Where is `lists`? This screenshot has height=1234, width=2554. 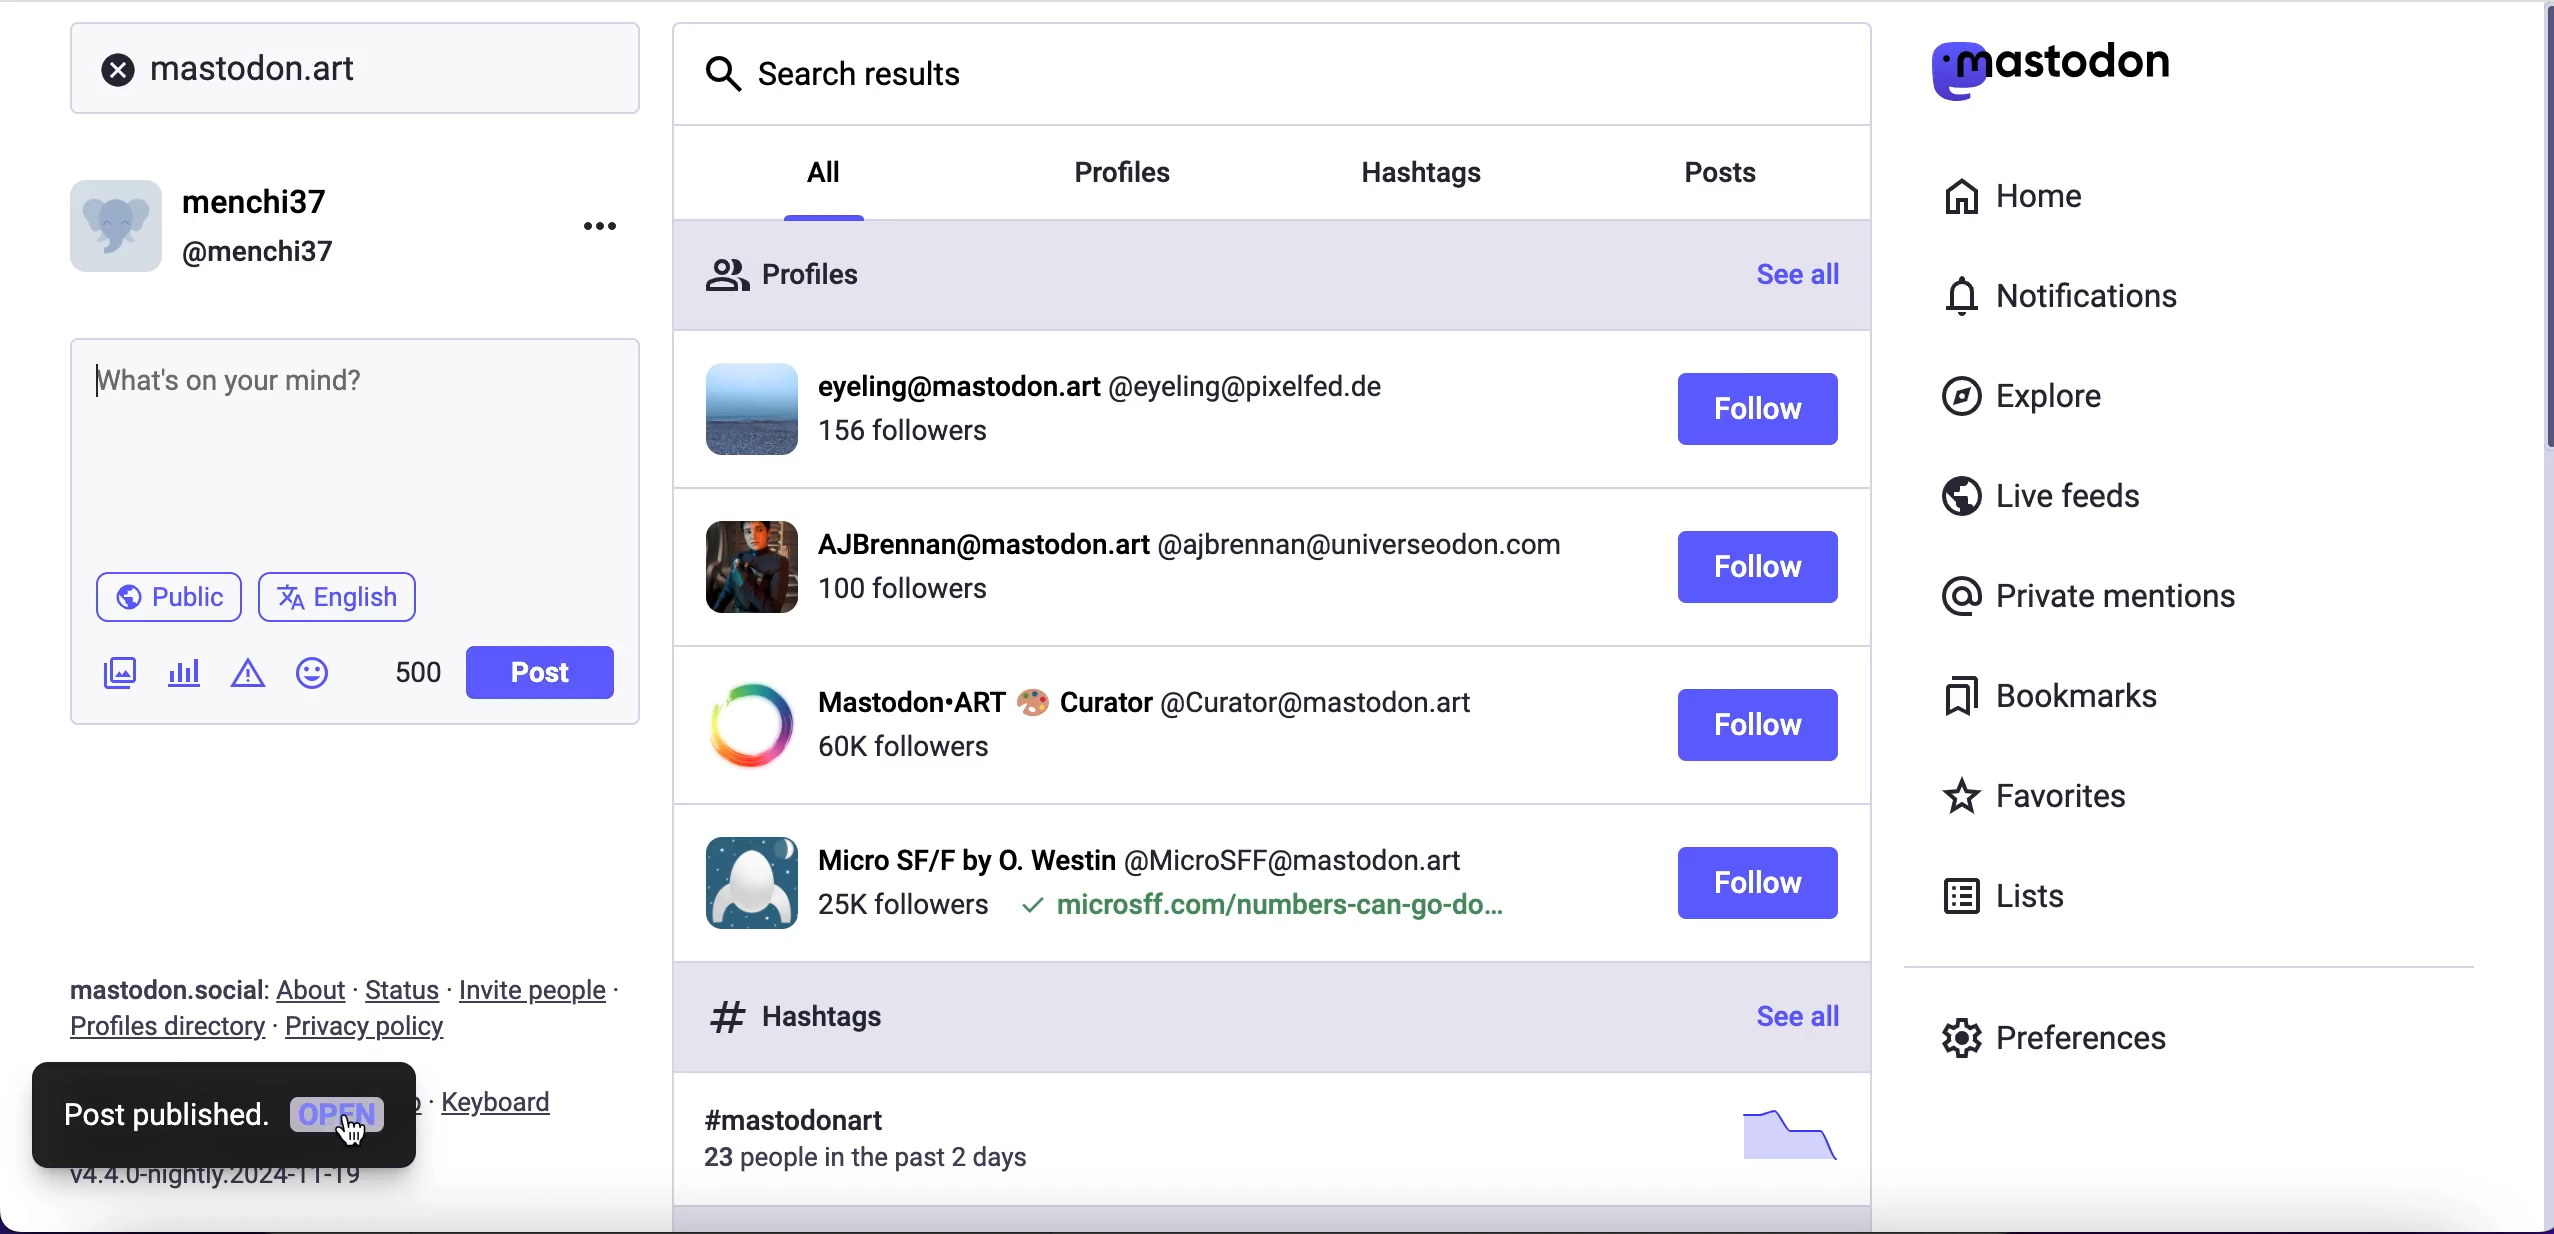
lists is located at coordinates (2015, 899).